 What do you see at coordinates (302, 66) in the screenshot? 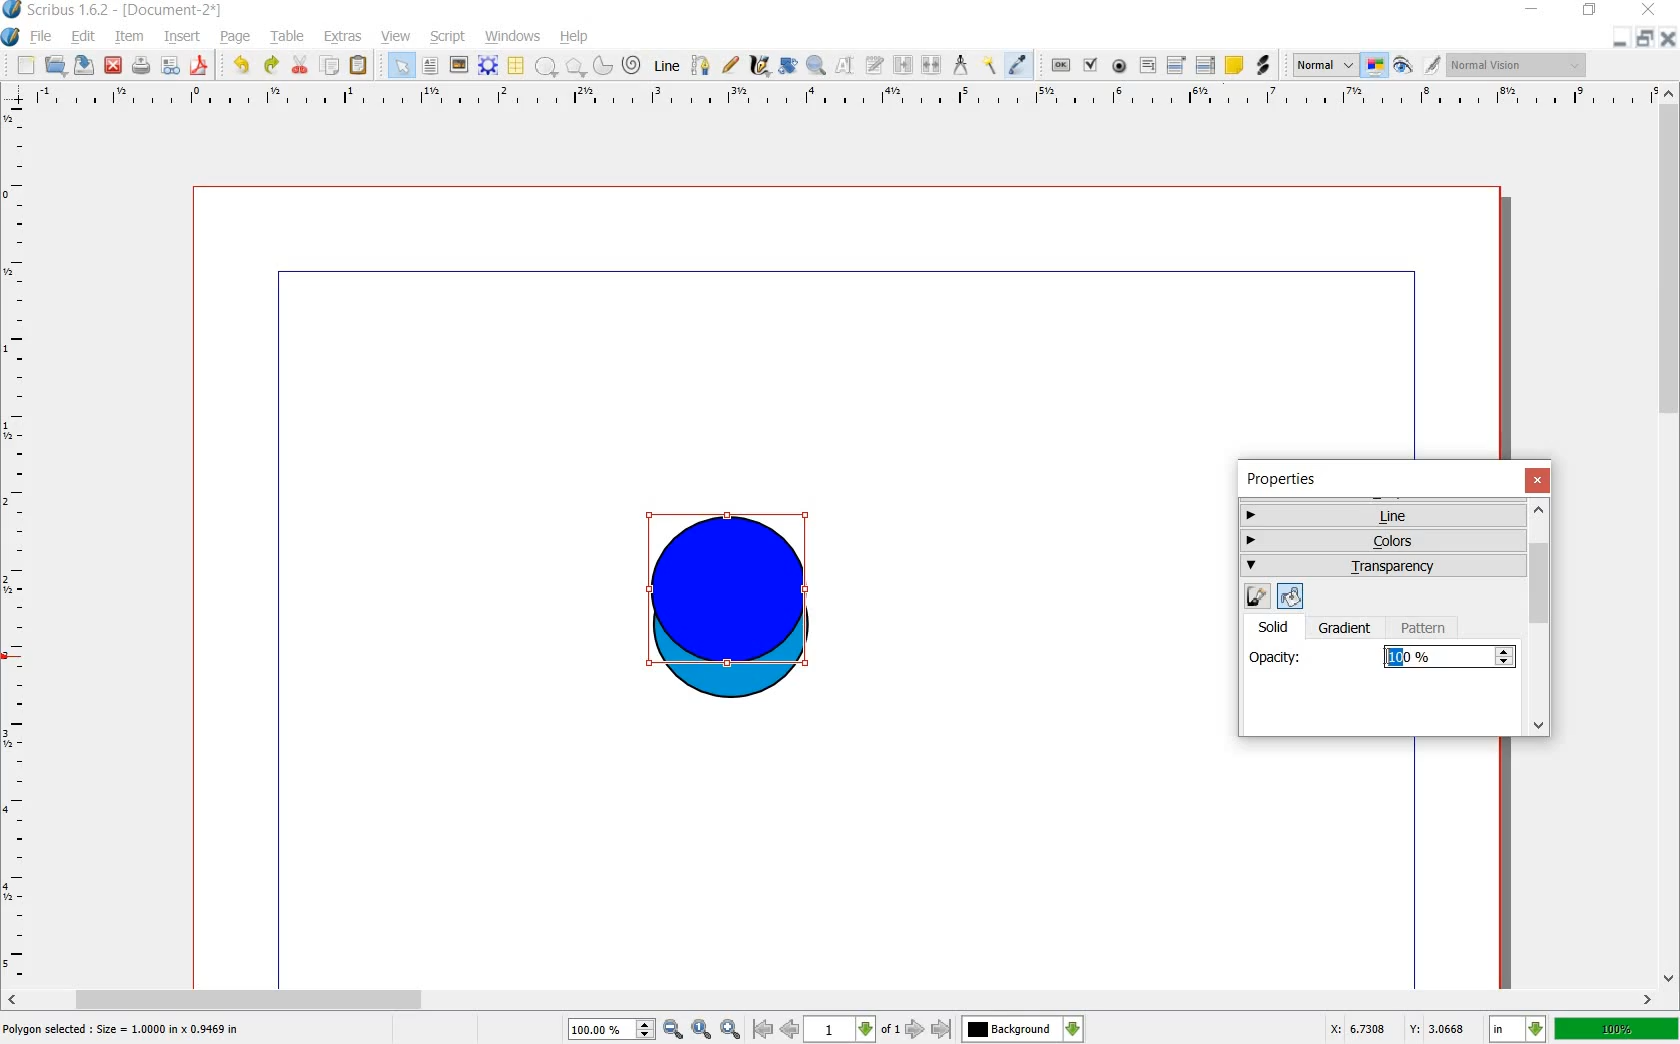
I see `cut` at bounding box center [302, 66].